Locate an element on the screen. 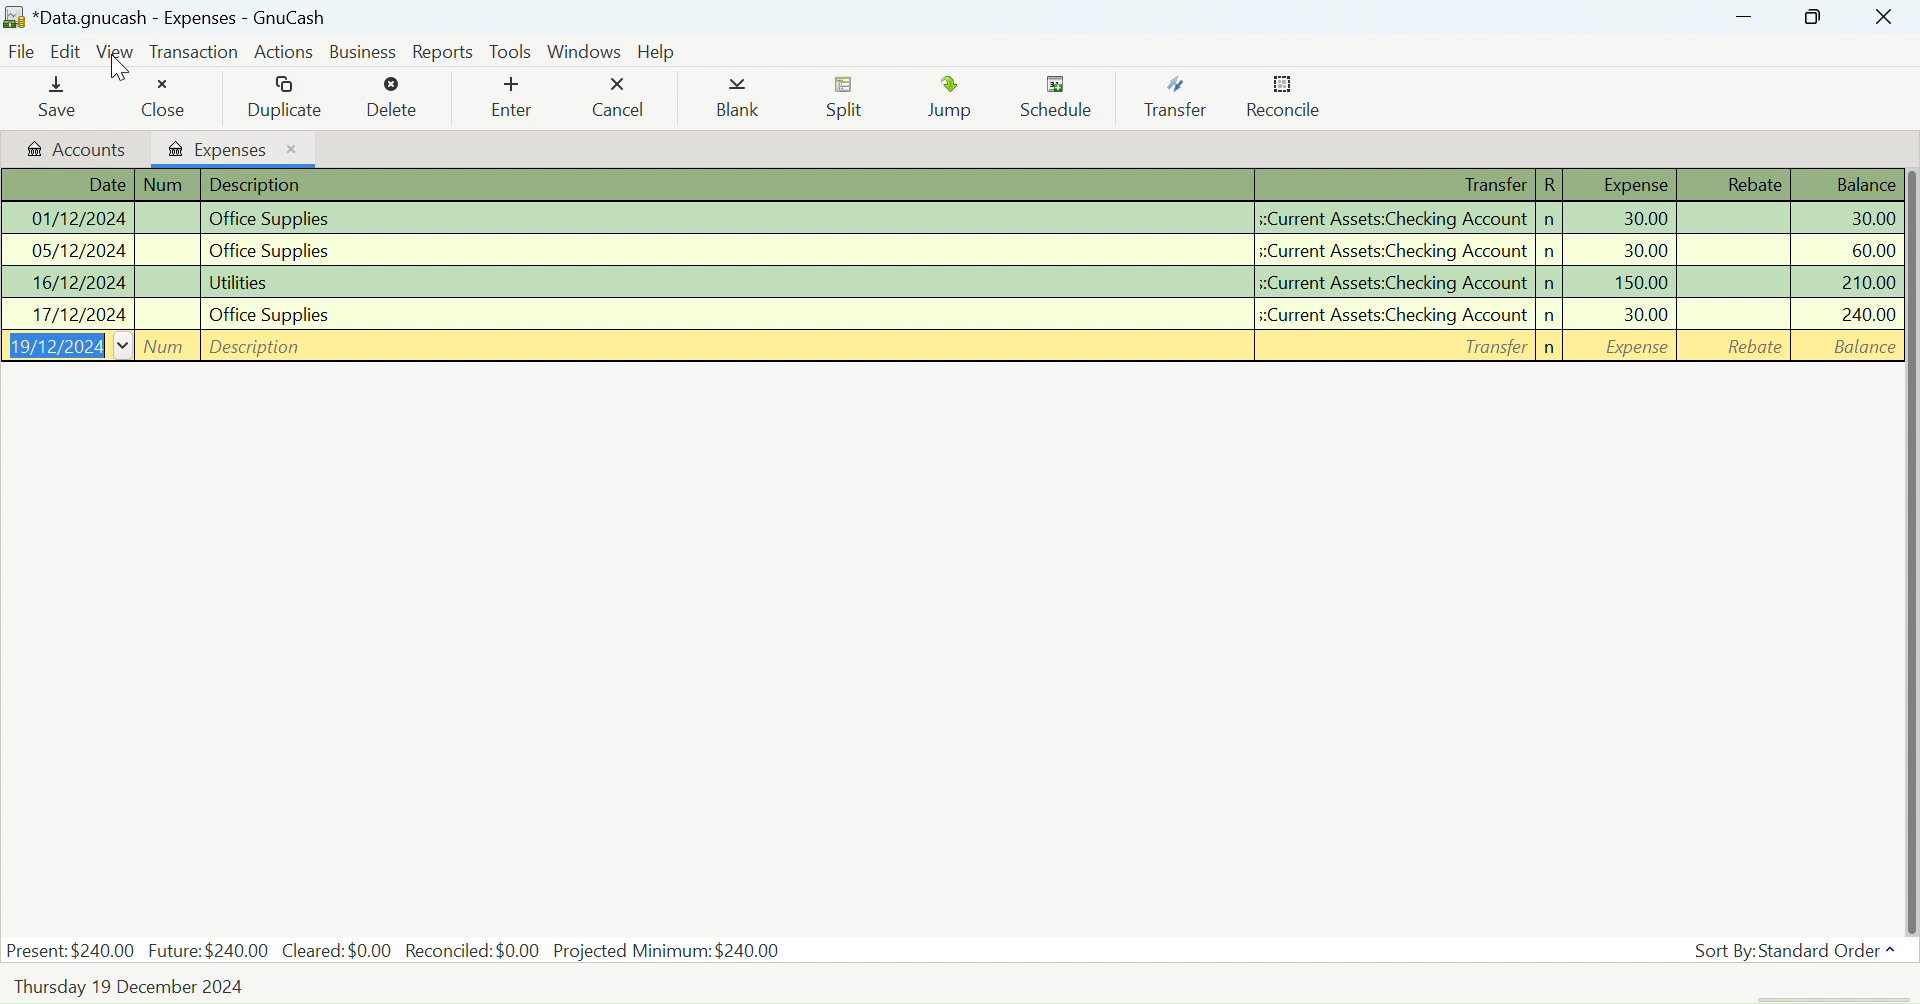 The height and width of the screenshot is (1004, 1920). Utilities Transaction is located at coordinates (948, 283).